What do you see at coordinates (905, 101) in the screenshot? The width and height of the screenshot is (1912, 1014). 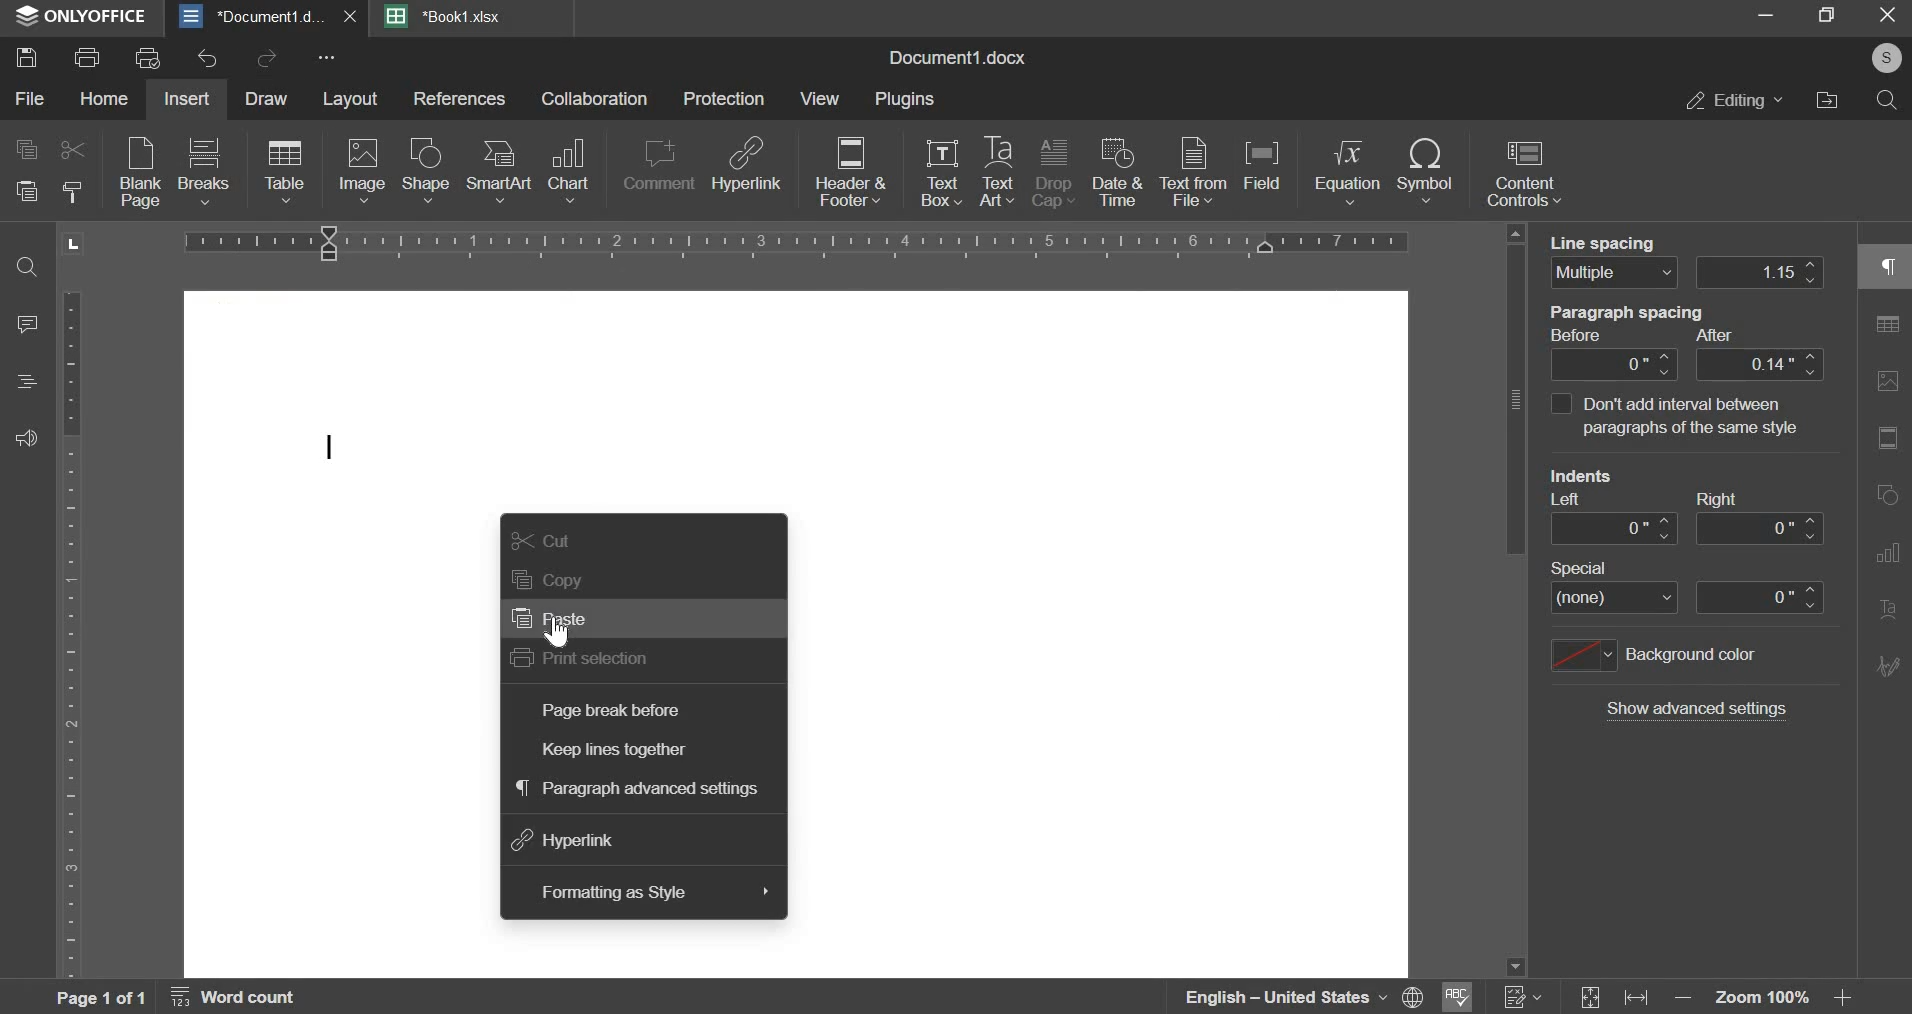 I see `plugins` at bounding box center [905, 101].